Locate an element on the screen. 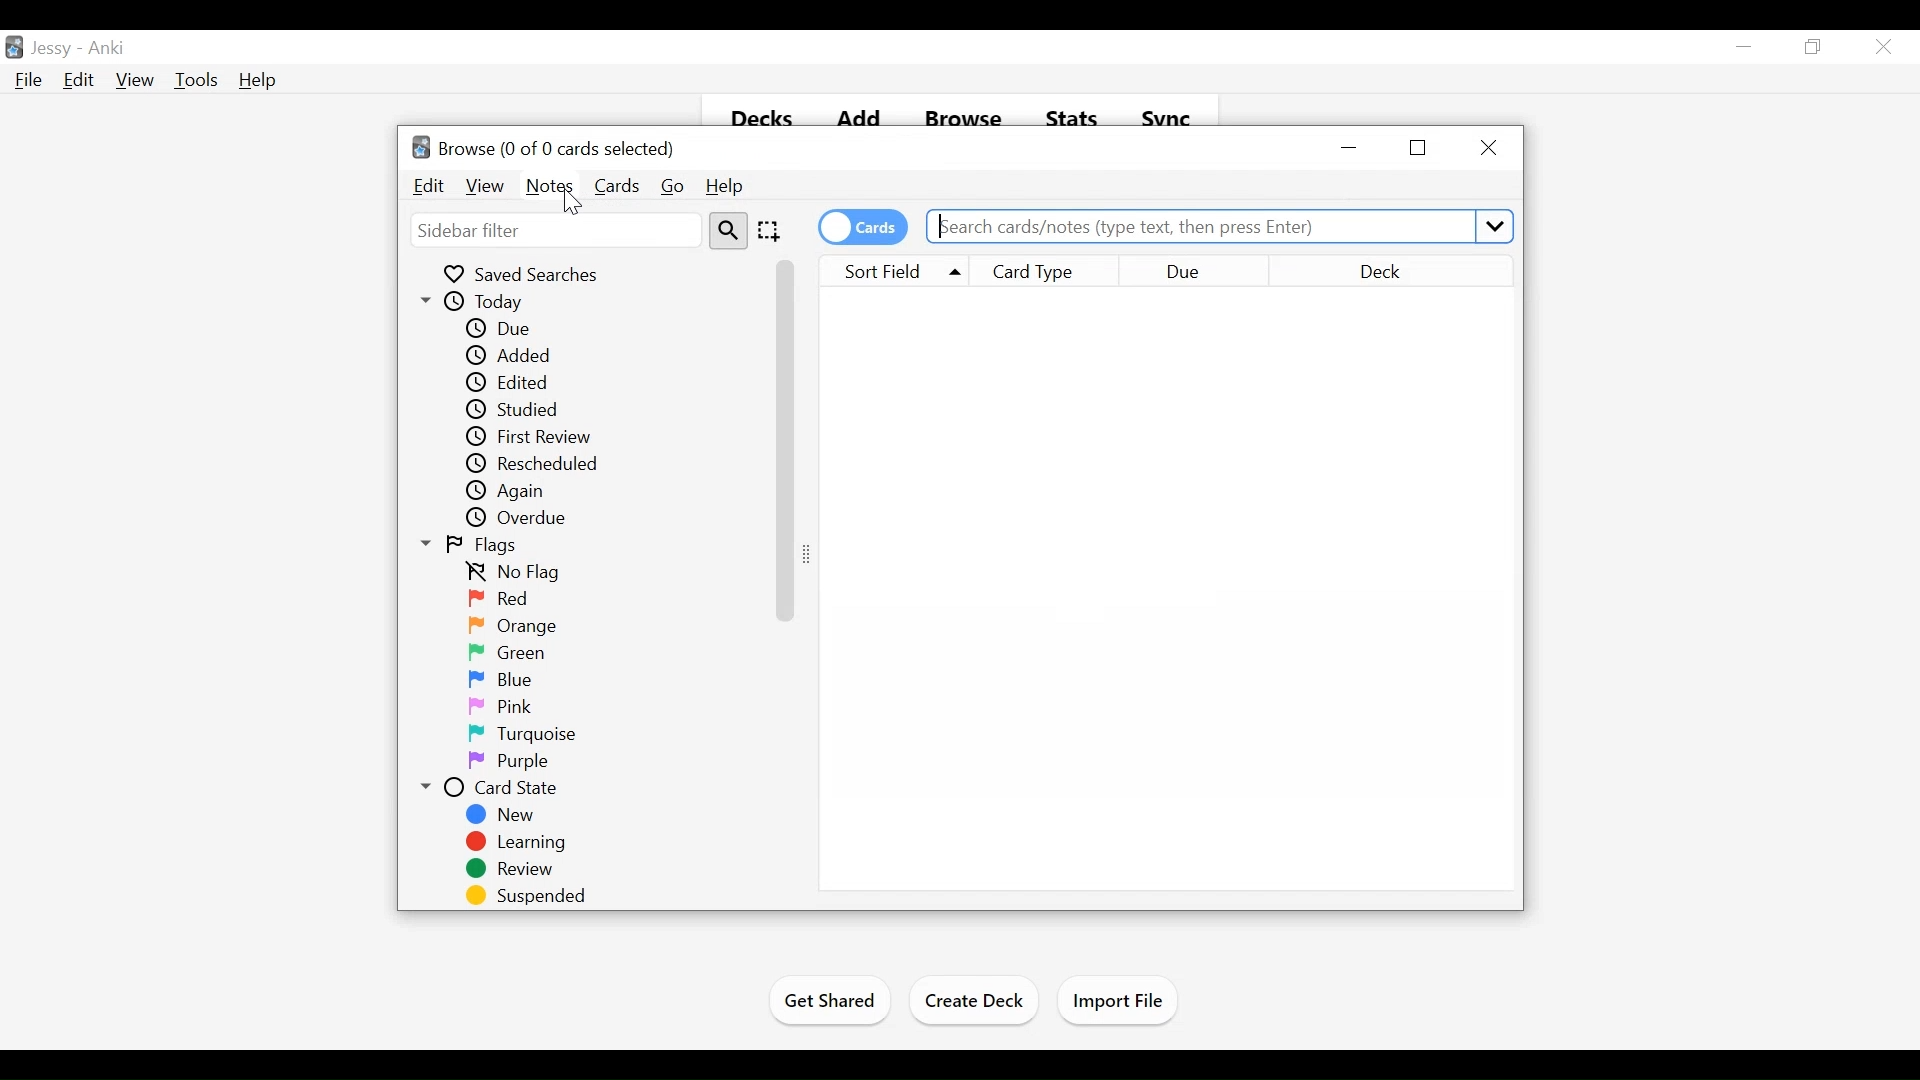 The image size is (1920, 1080). Vertical Scroll bar is located at coordinates (787, 442).